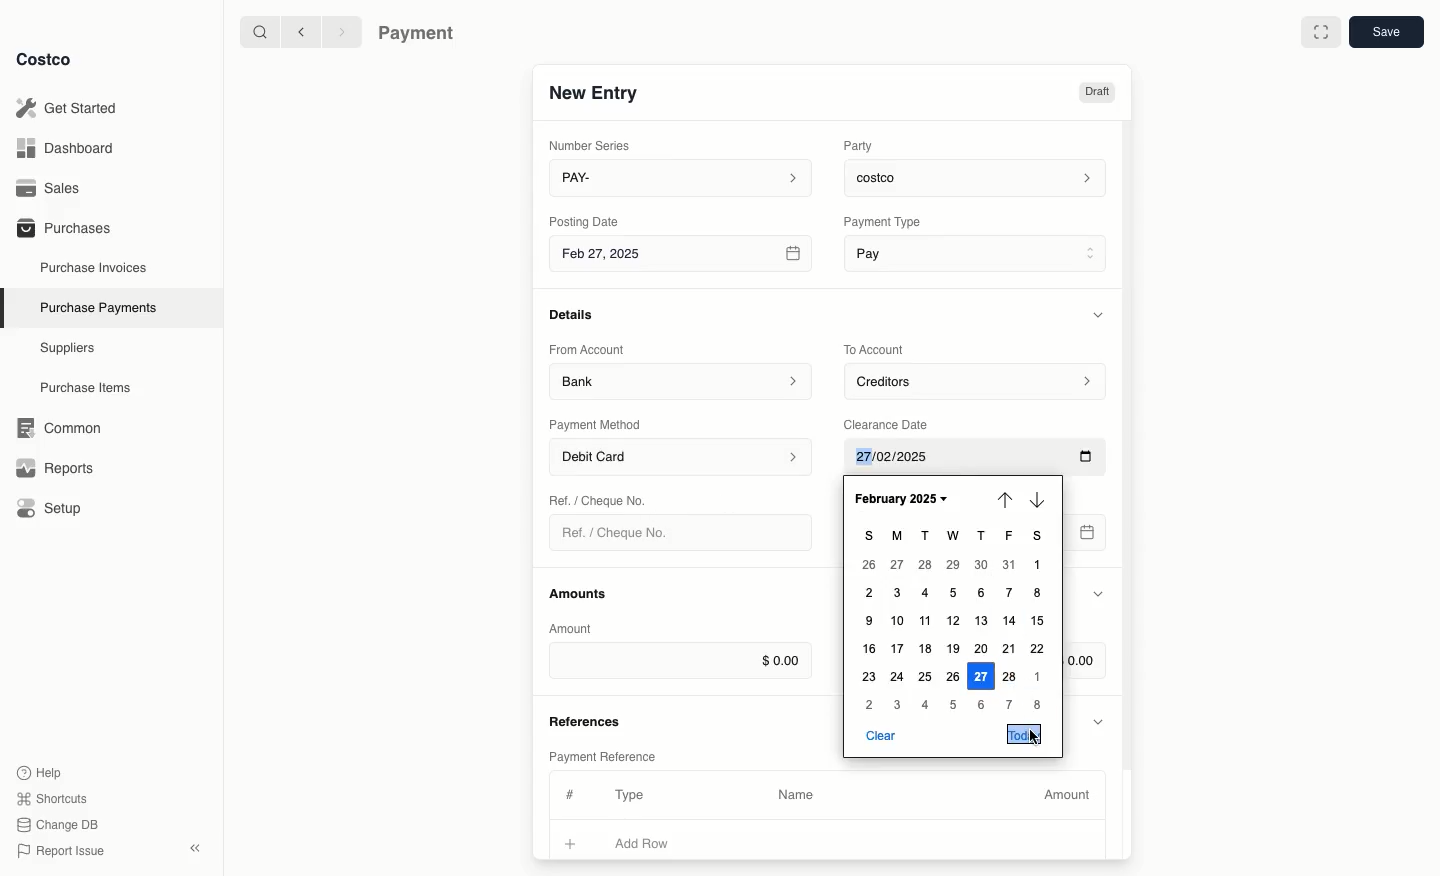 The width and height of the screenshot is (1440, 876). Describe the element at coordinates (56, 510) in the screenshot. I see `Setup` at that location.